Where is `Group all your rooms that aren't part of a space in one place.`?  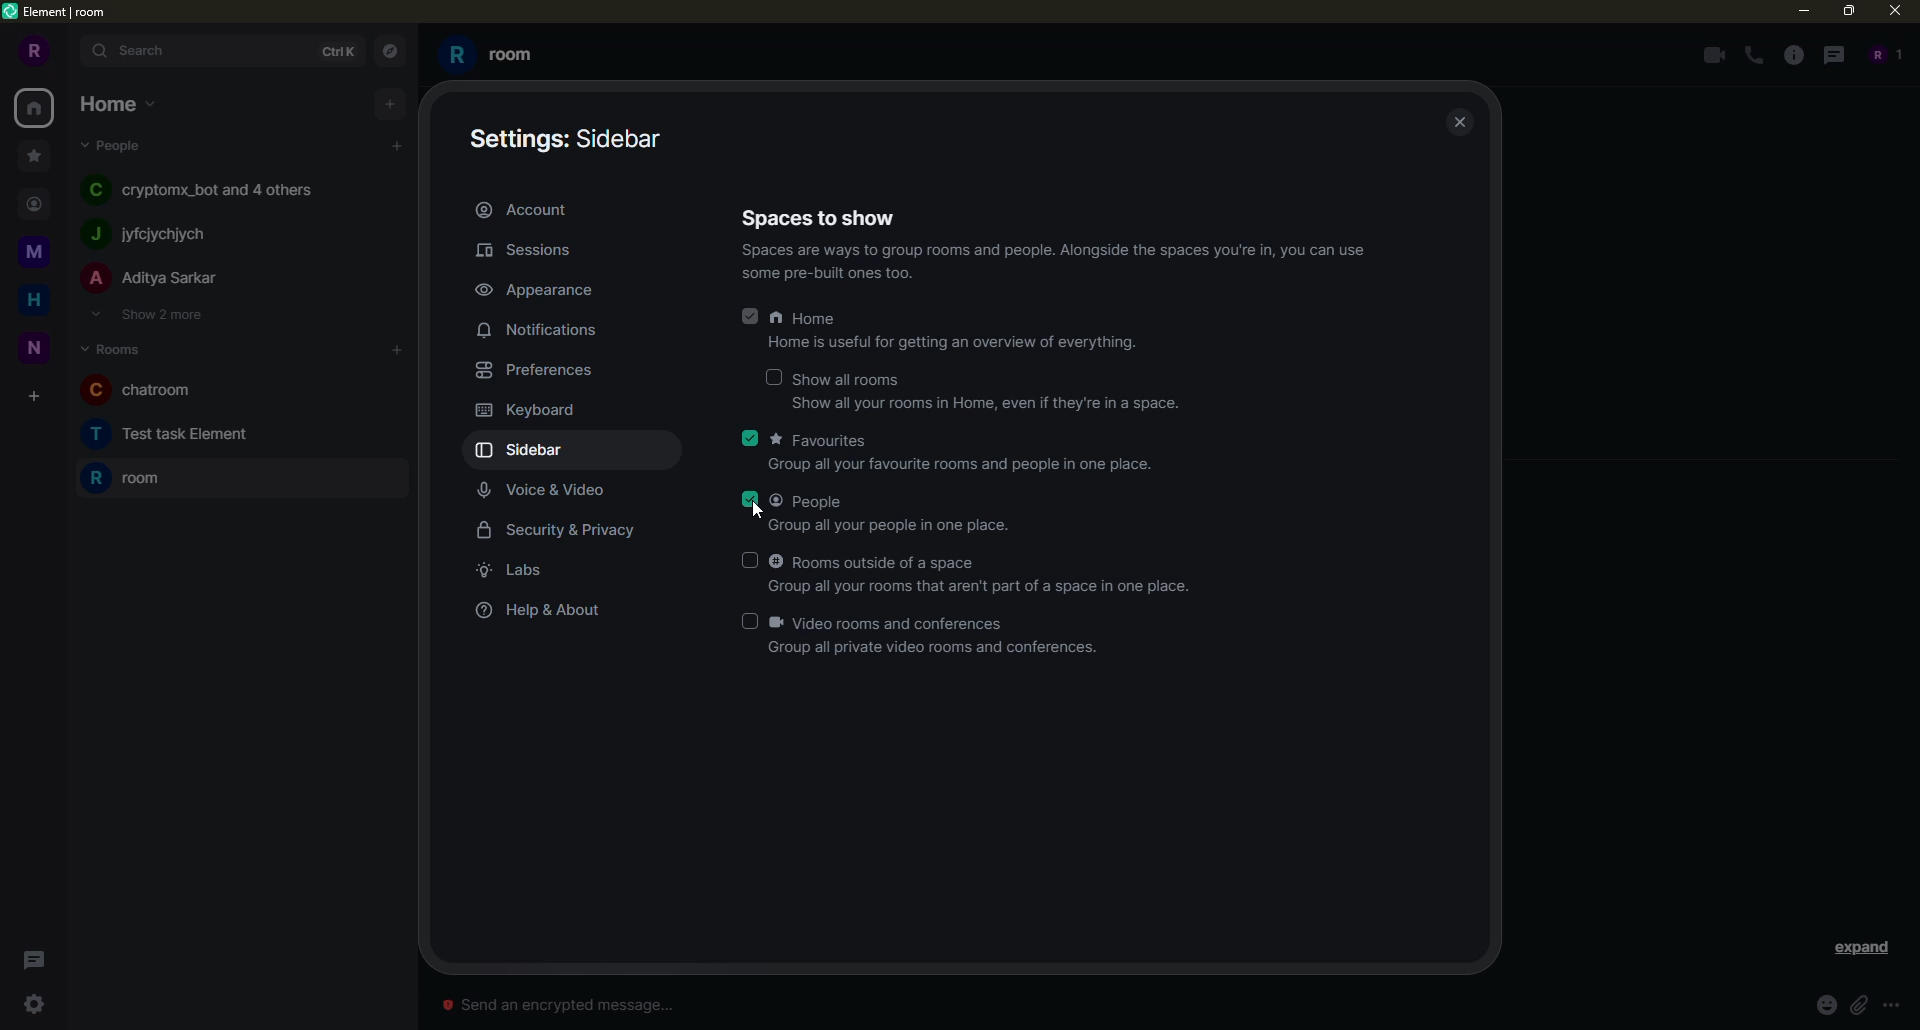 Group all your rooms that aren't part of a space in one place. is located at coordinates (992, 584).